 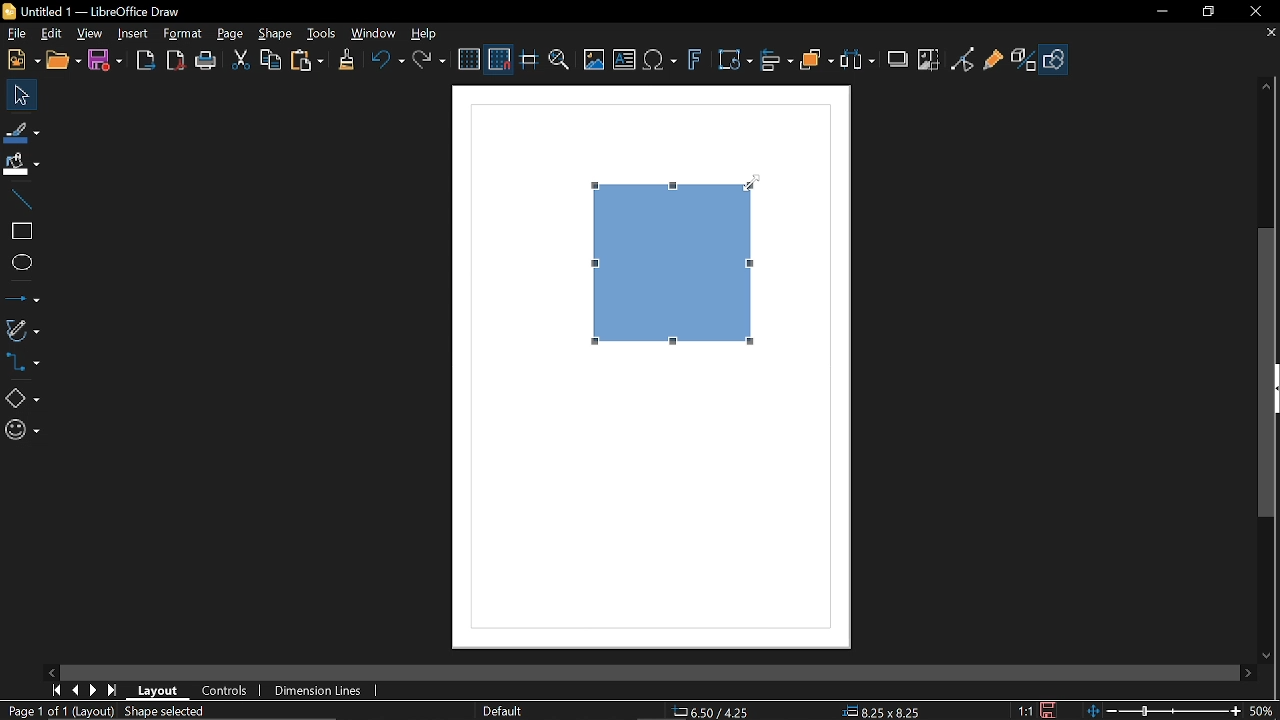 I want to click on Vertical scrollbar, so click(x=1268, y=374).